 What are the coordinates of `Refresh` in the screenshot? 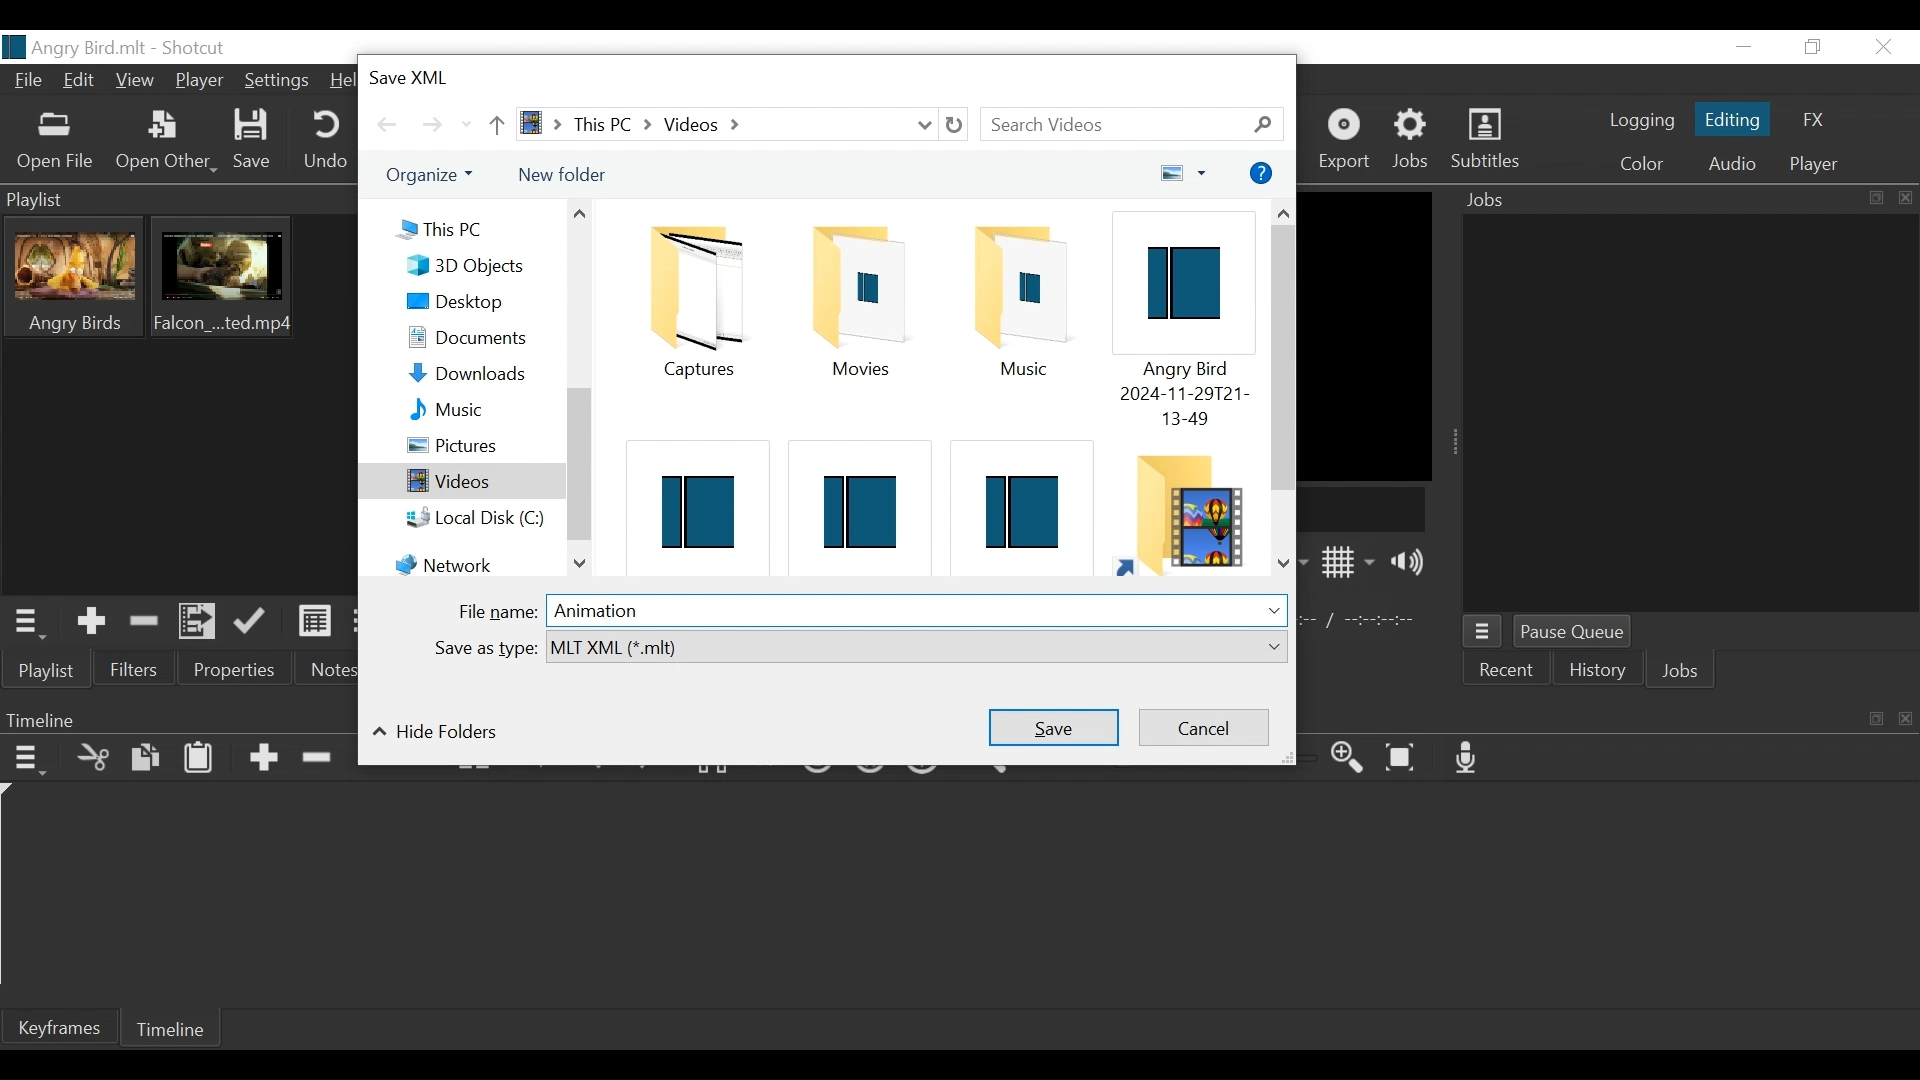 It's located at (957, 125).